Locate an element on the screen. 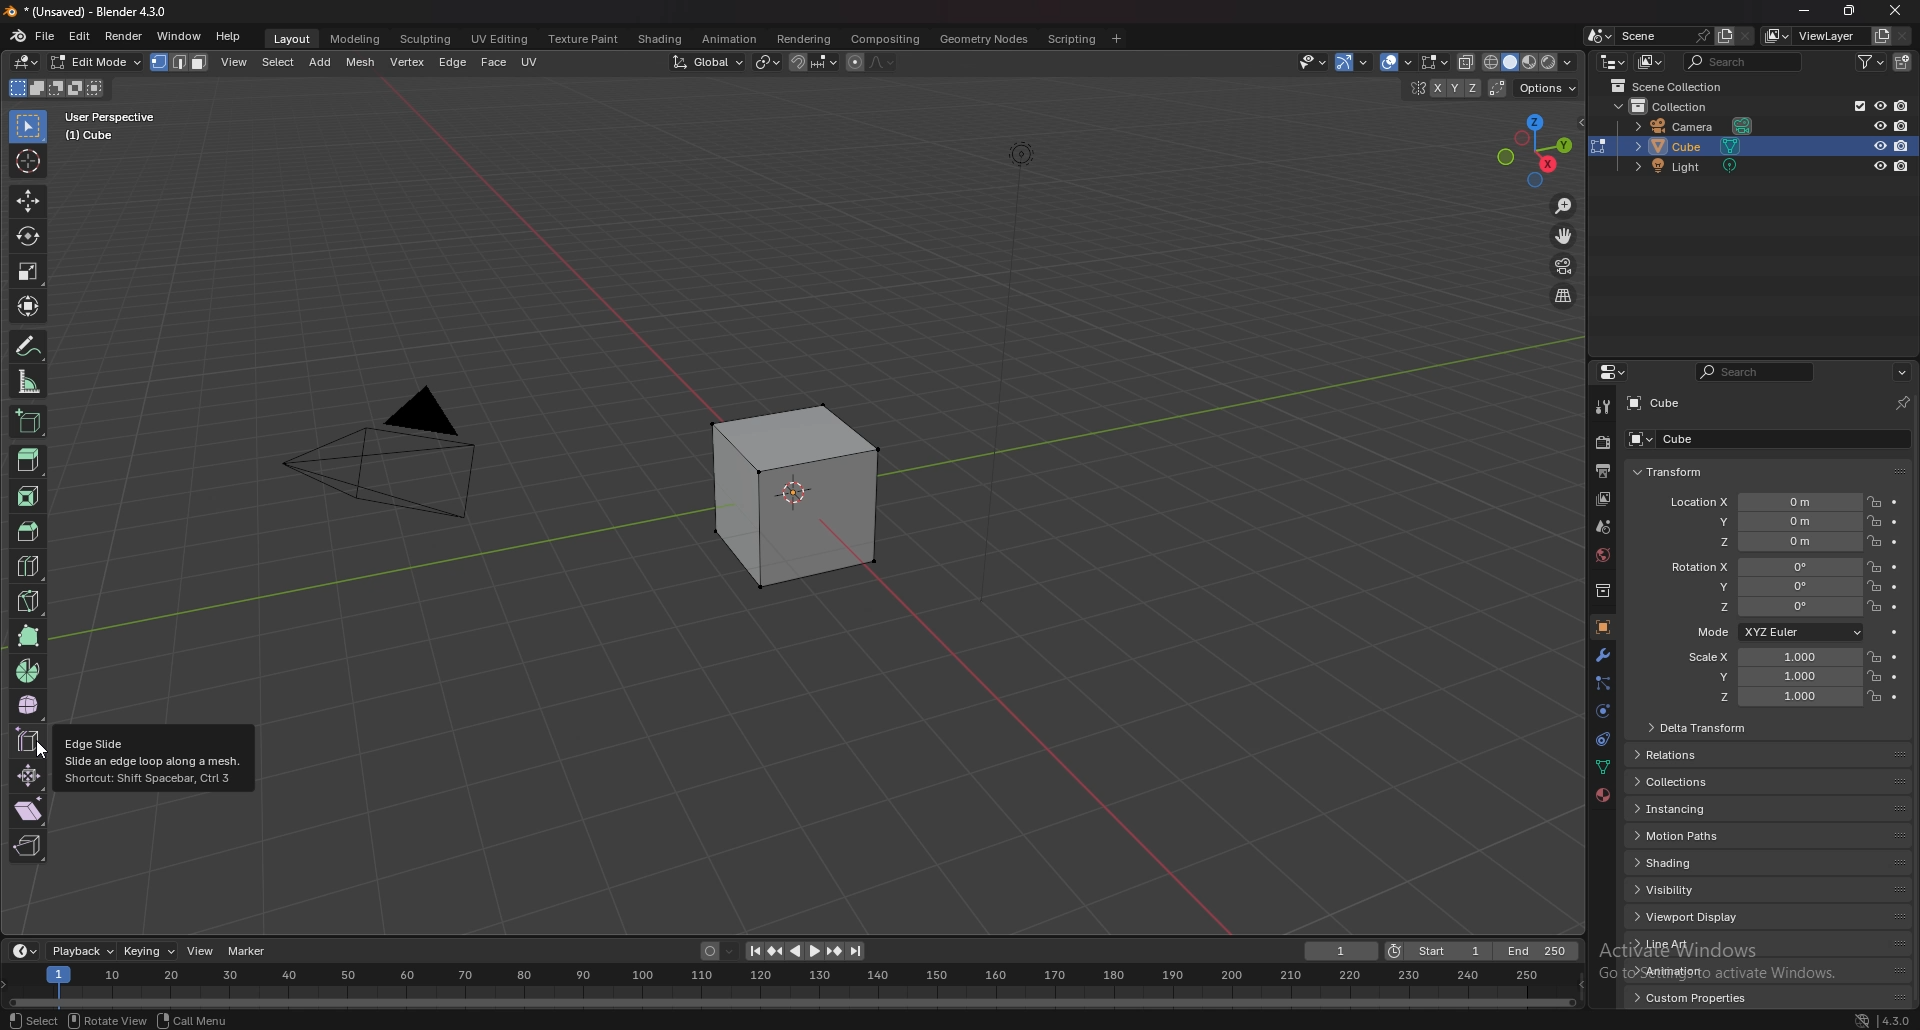 The width and height of the screenshot is (1920, 1030). output is located at coordinates (1599, 471).